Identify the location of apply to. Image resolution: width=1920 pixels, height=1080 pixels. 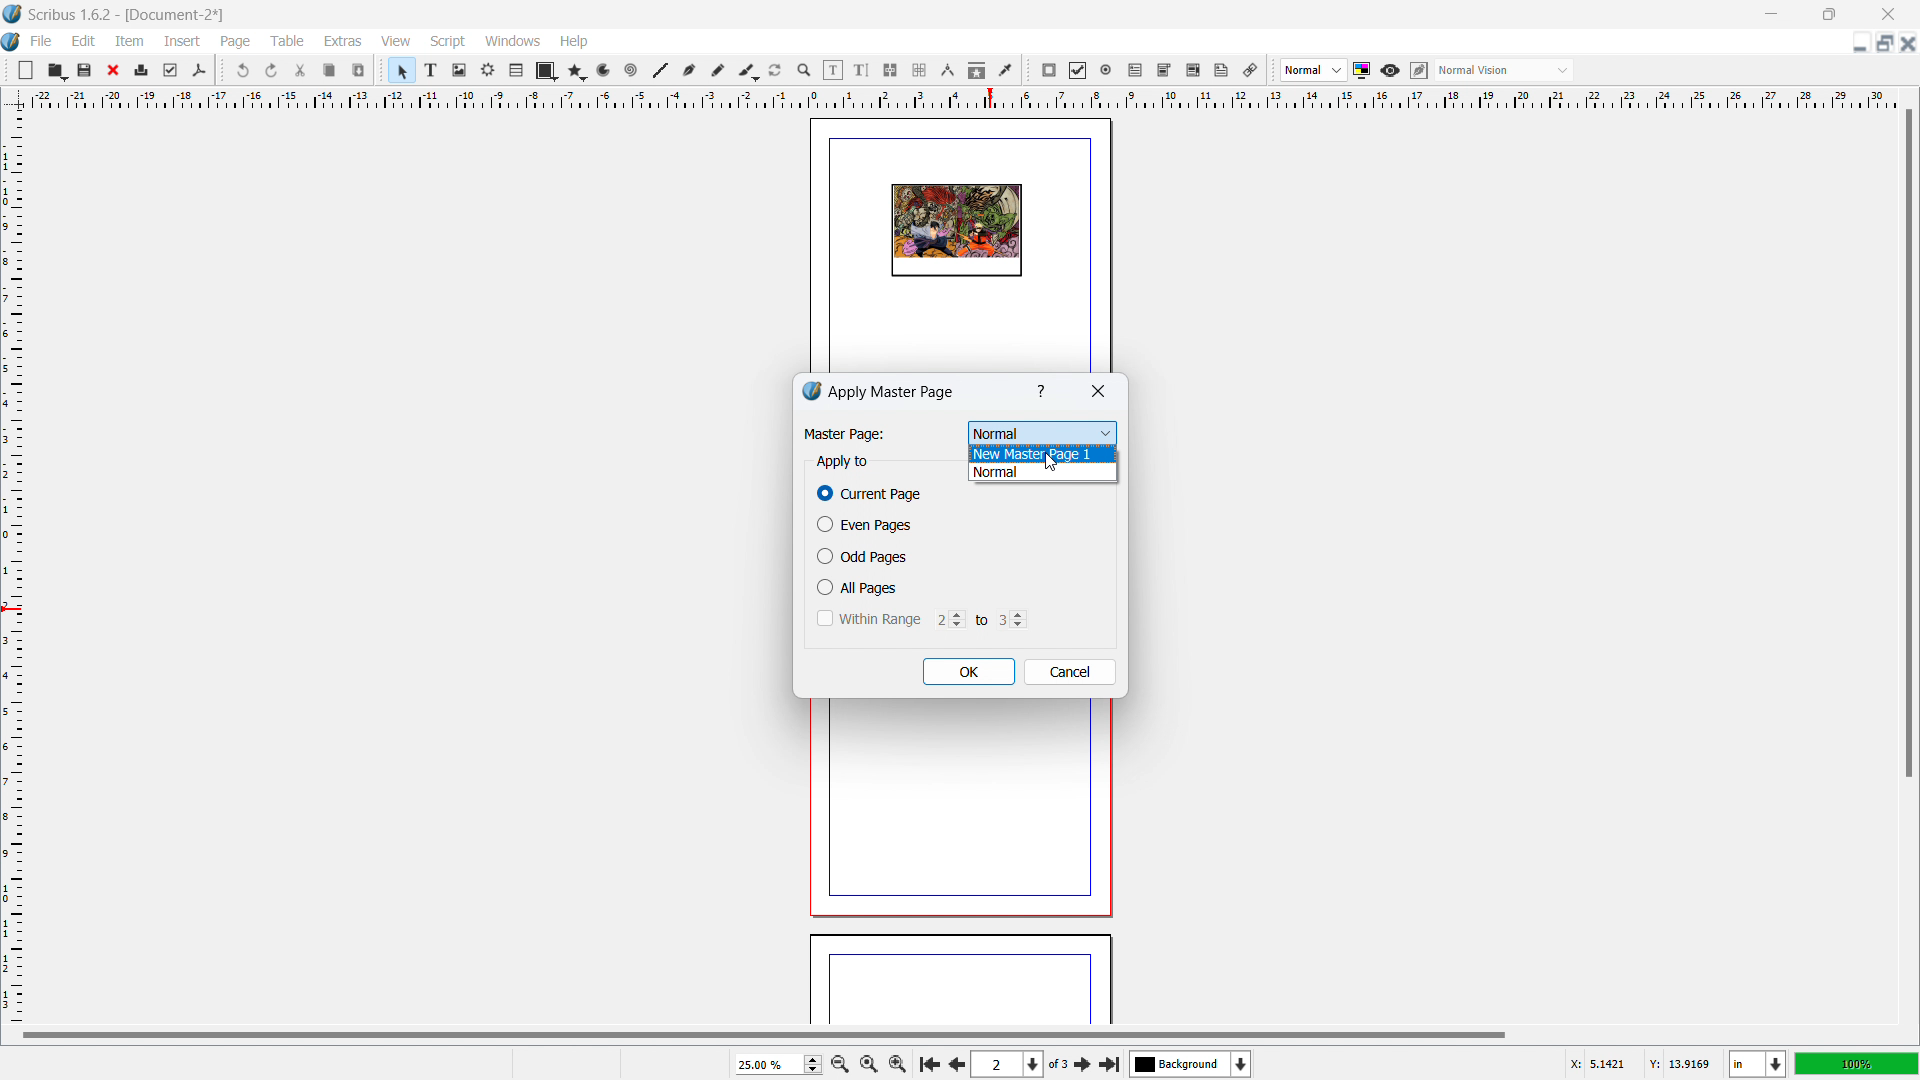
(842, 462).